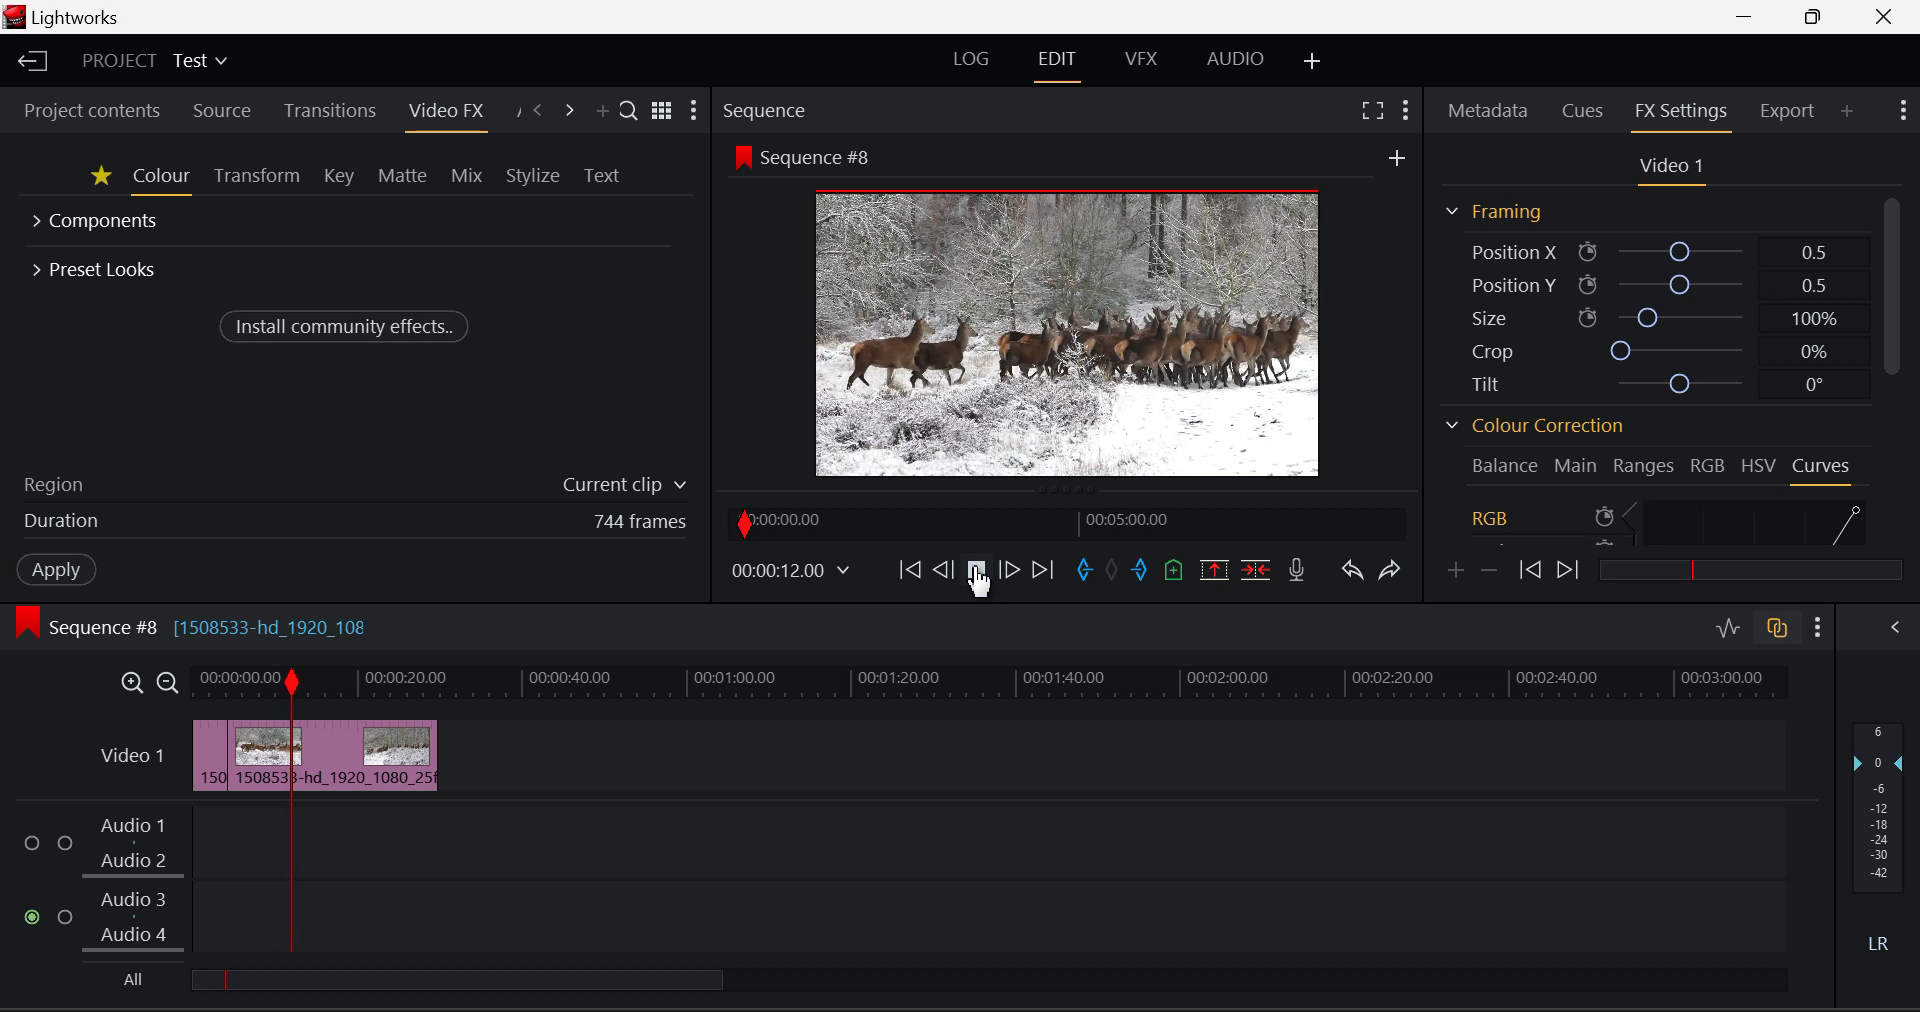  What do you see at coordinates (337, 178) in the screenshot?
I see `Key` at bounding box center [337, 178].